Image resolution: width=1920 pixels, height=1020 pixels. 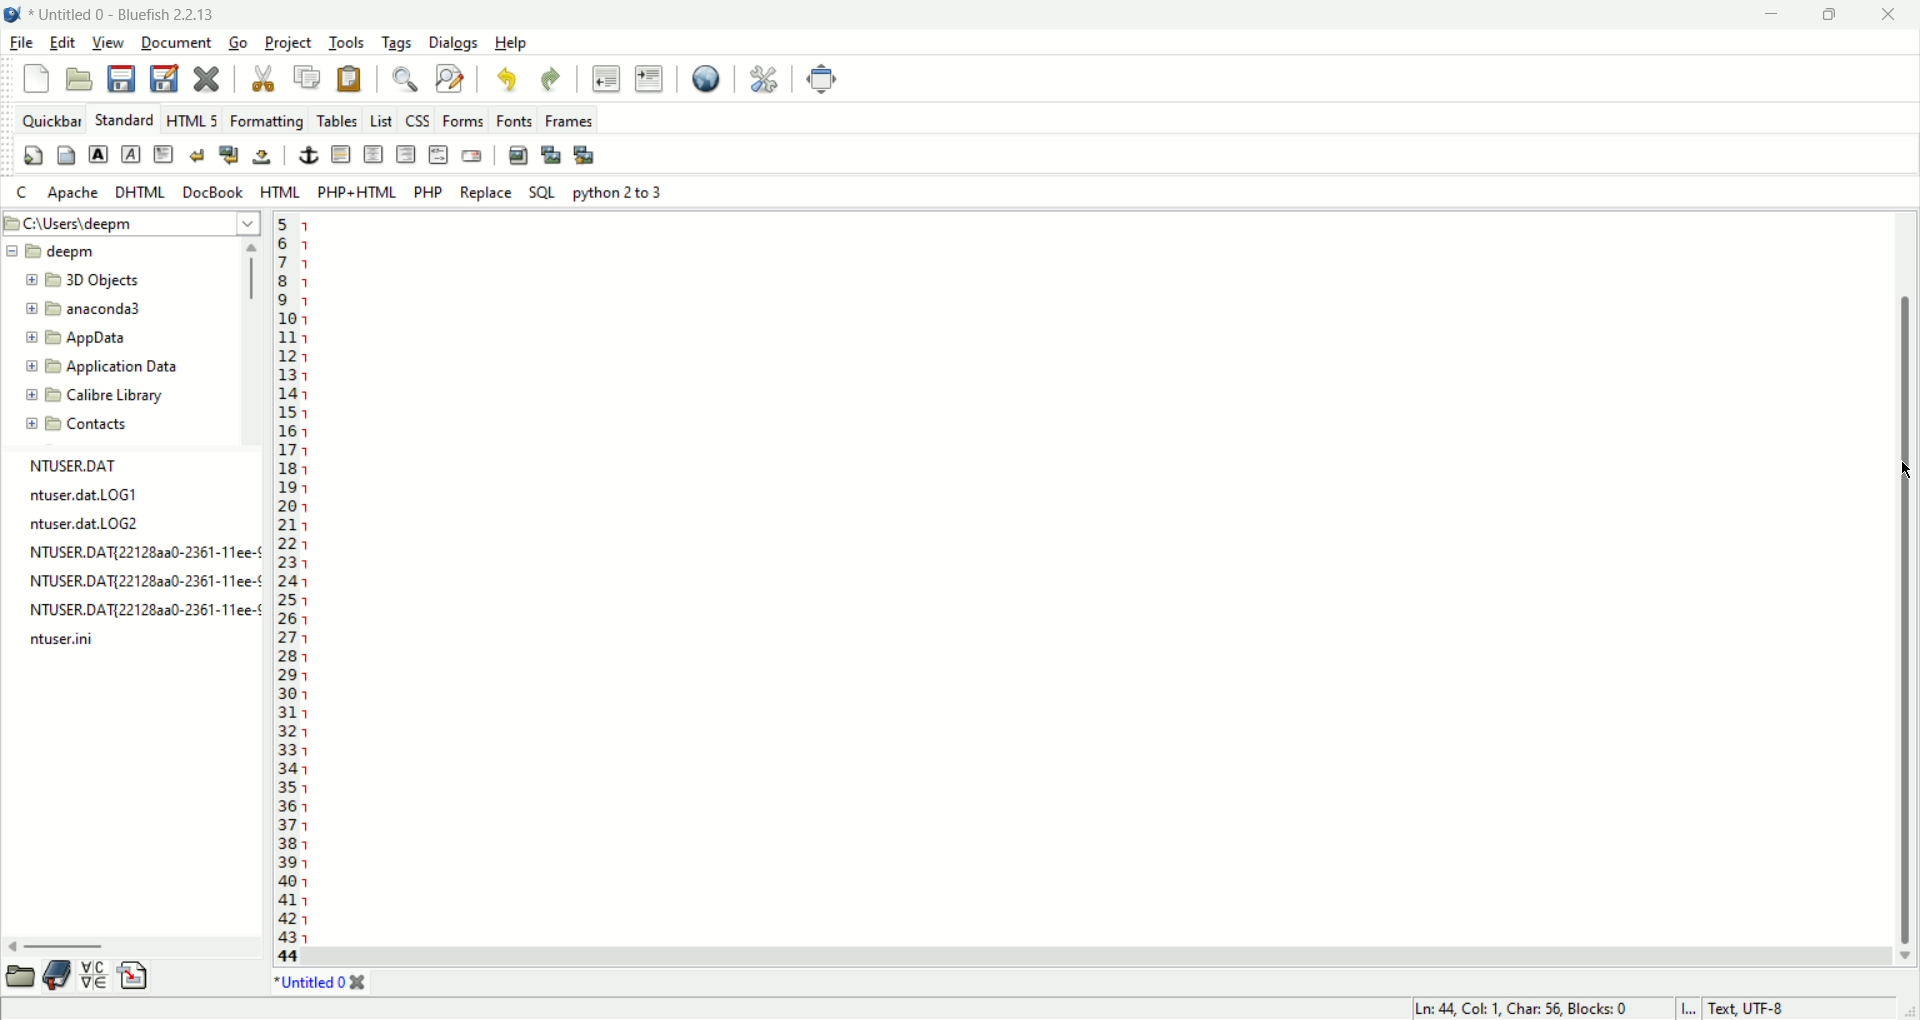 What do you see at coordinates (1096, 581) in the screenshot?
I see `editor` at bounding box center [1096, 581].